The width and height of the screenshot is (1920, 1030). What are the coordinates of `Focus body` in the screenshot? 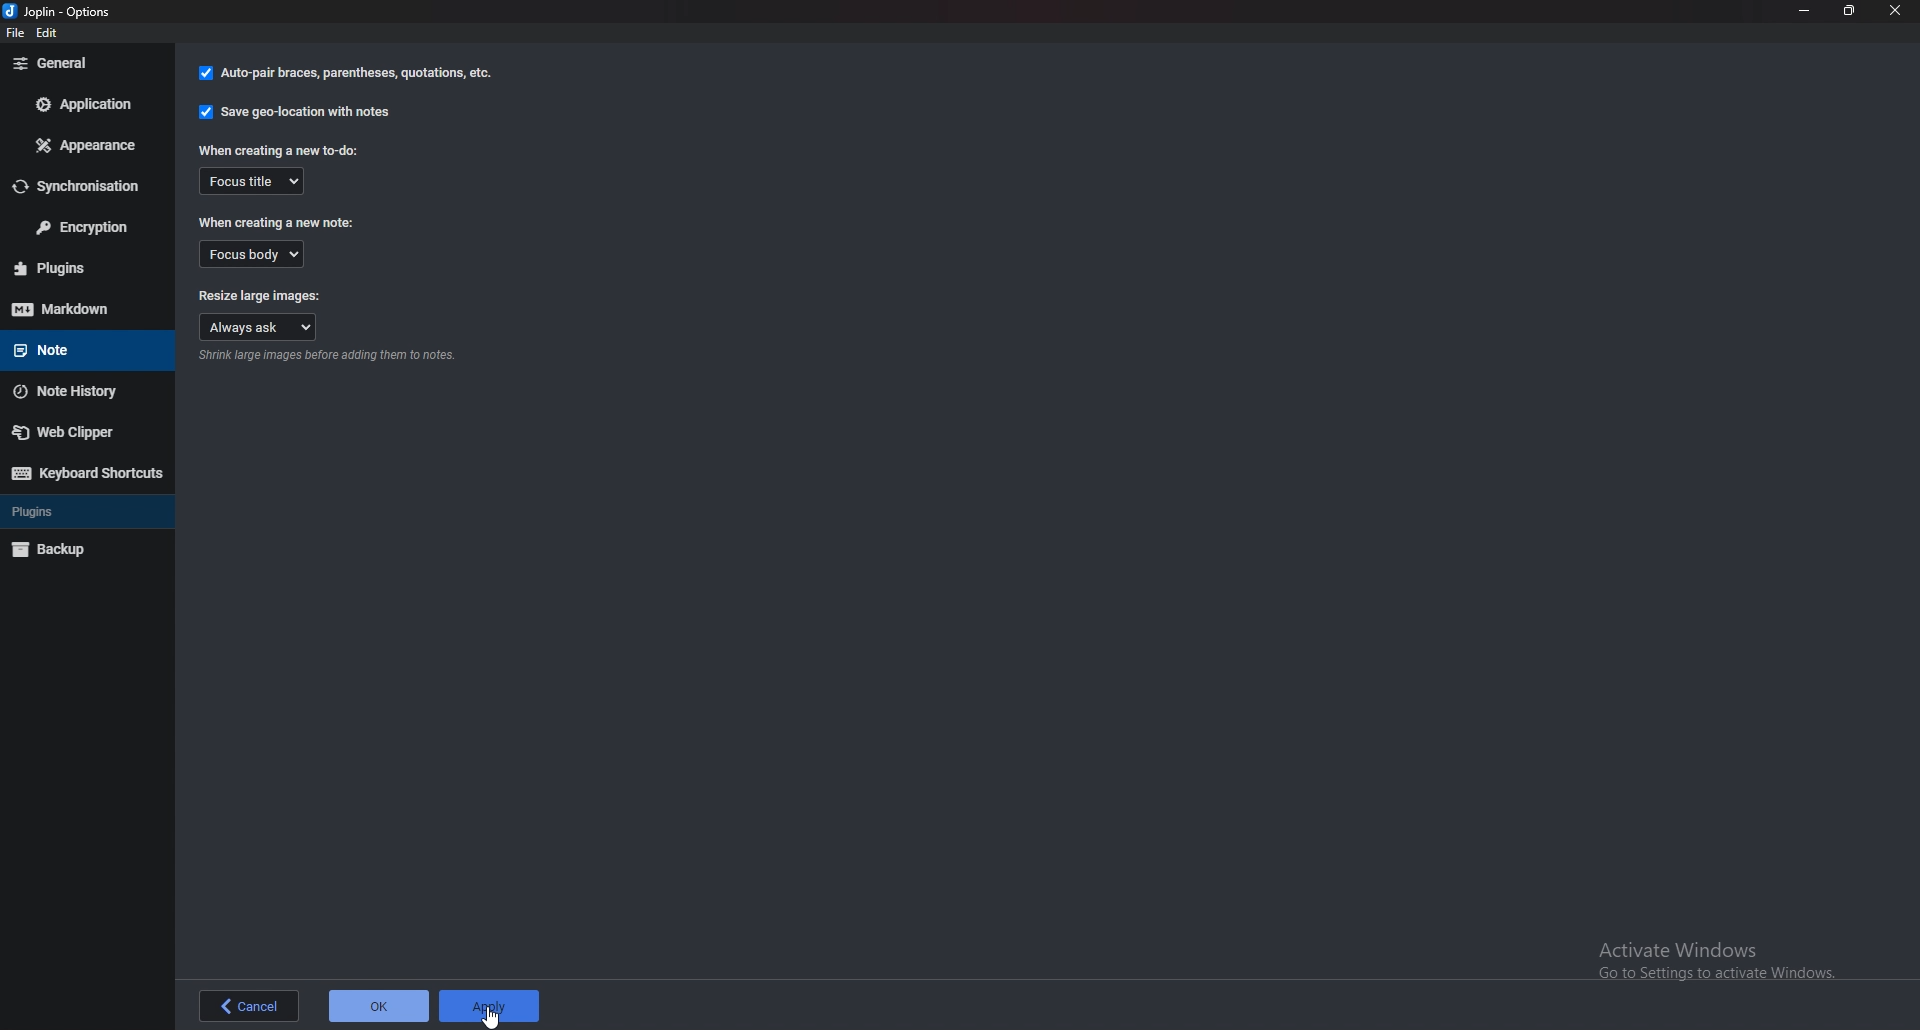 It's located at (257, 255).